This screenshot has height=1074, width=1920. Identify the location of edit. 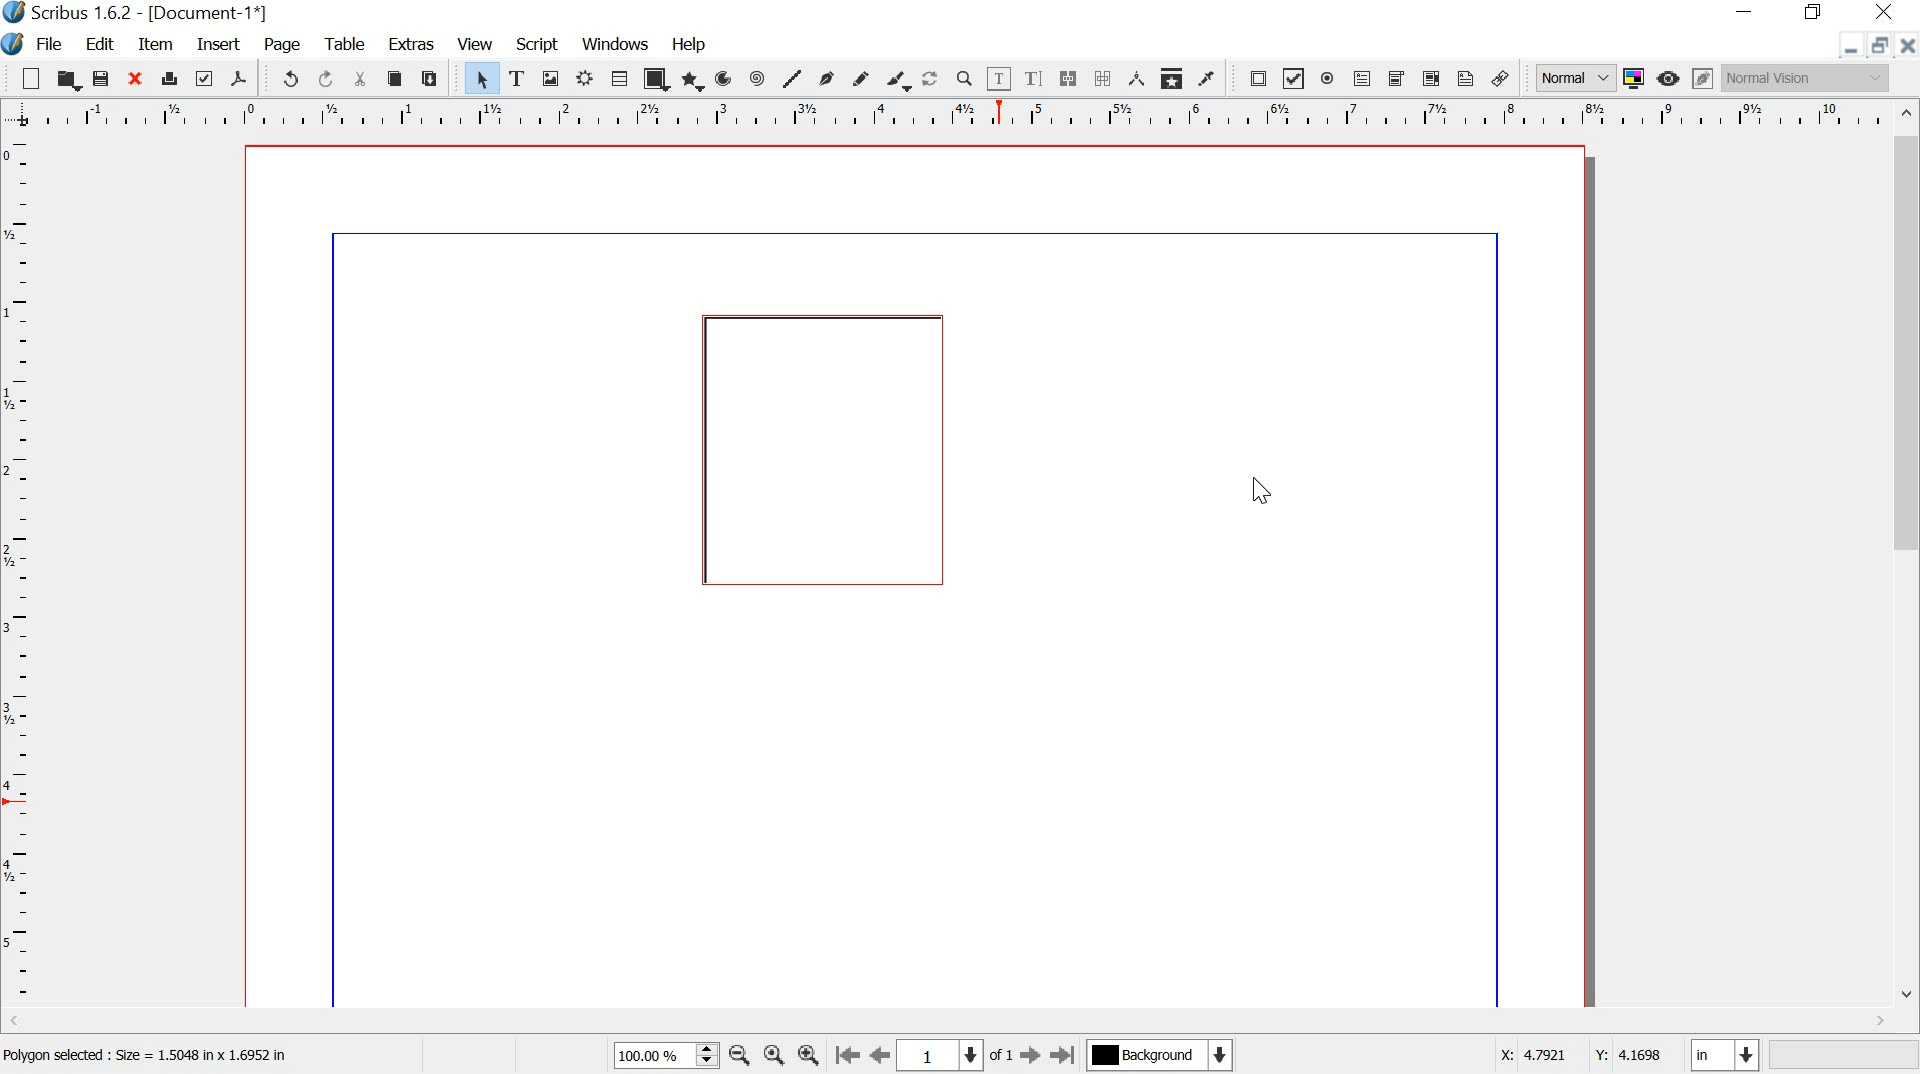
(100, 44).